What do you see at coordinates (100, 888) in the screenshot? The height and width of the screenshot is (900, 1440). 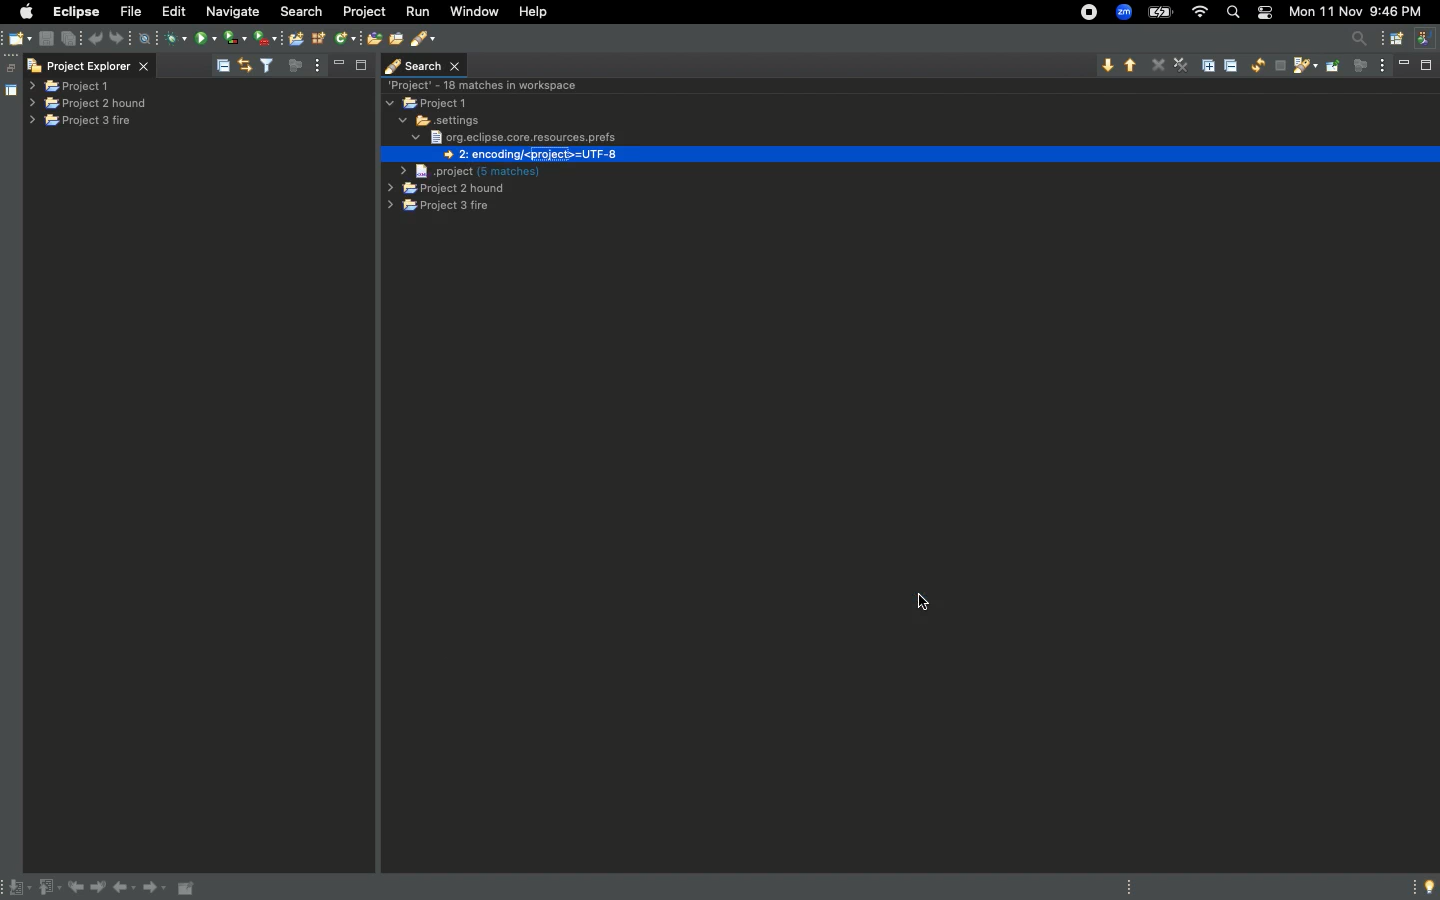 I see `Next edit location` at bounding box center [100, 888].